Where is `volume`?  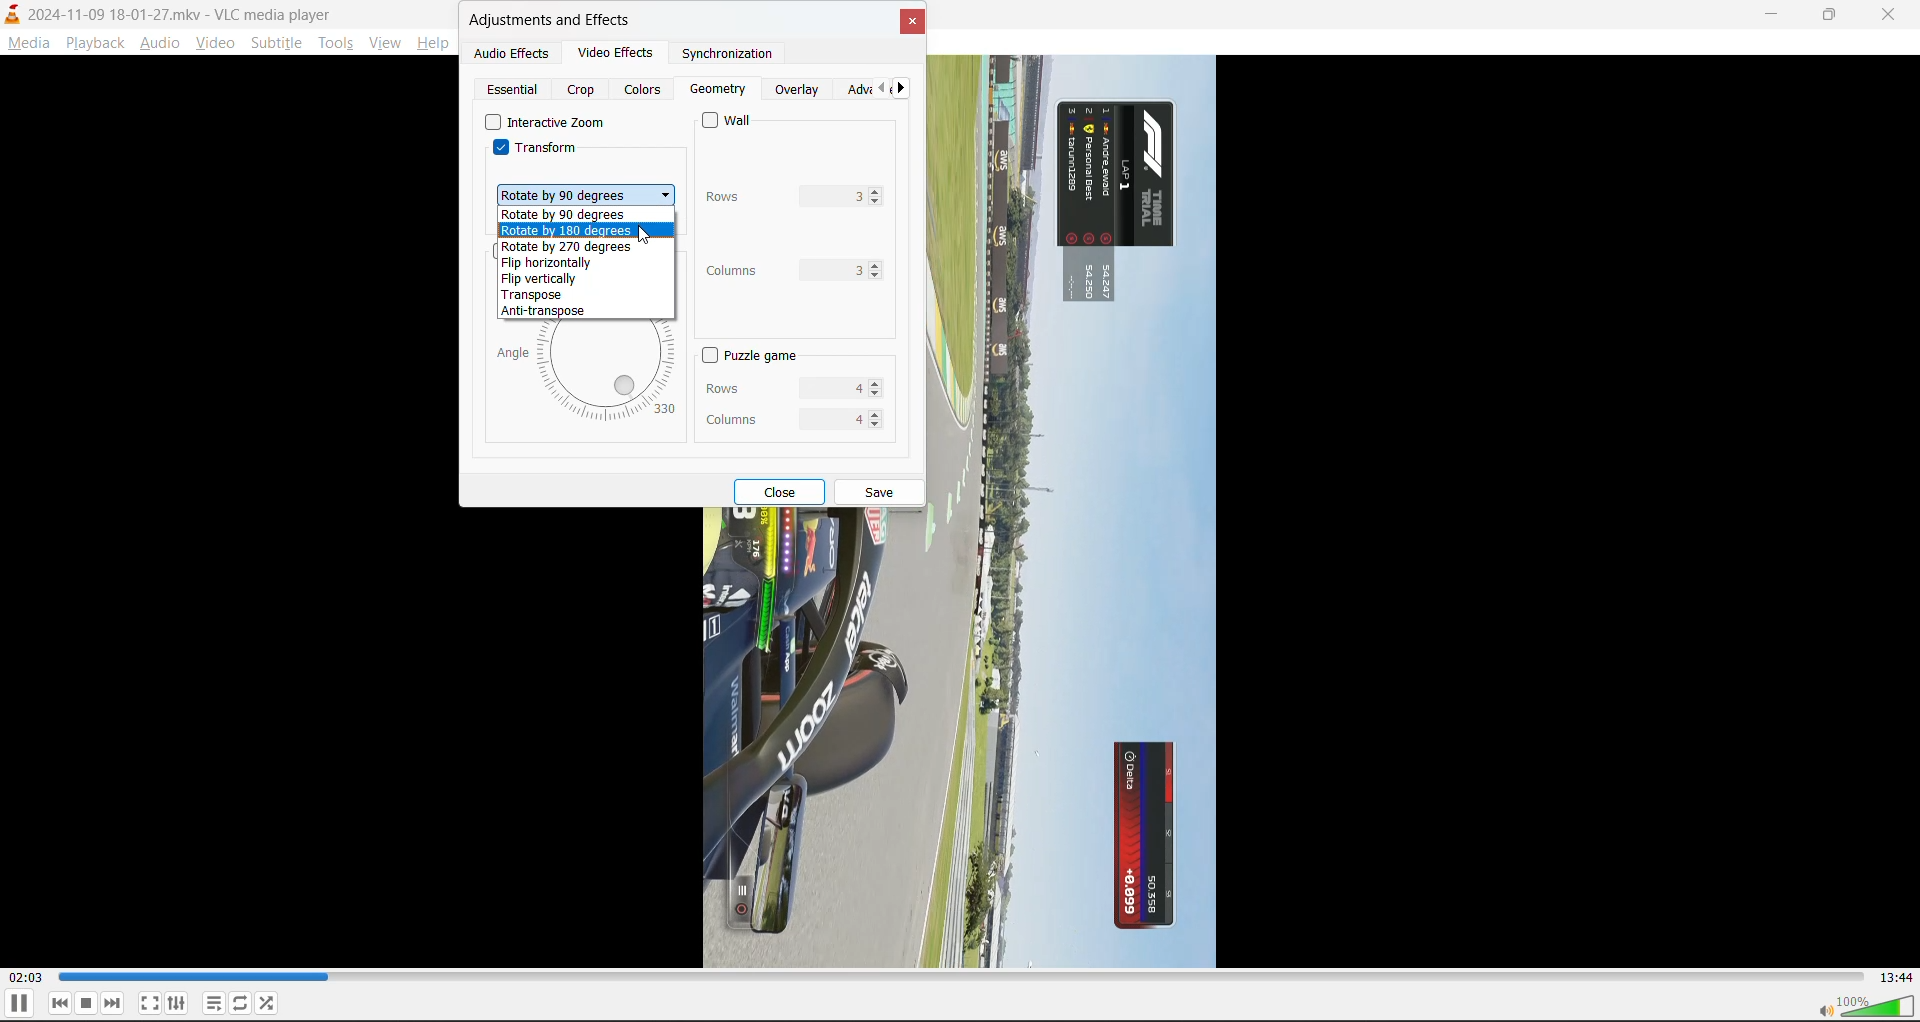
volume is located at coordinates (1868, 1008).